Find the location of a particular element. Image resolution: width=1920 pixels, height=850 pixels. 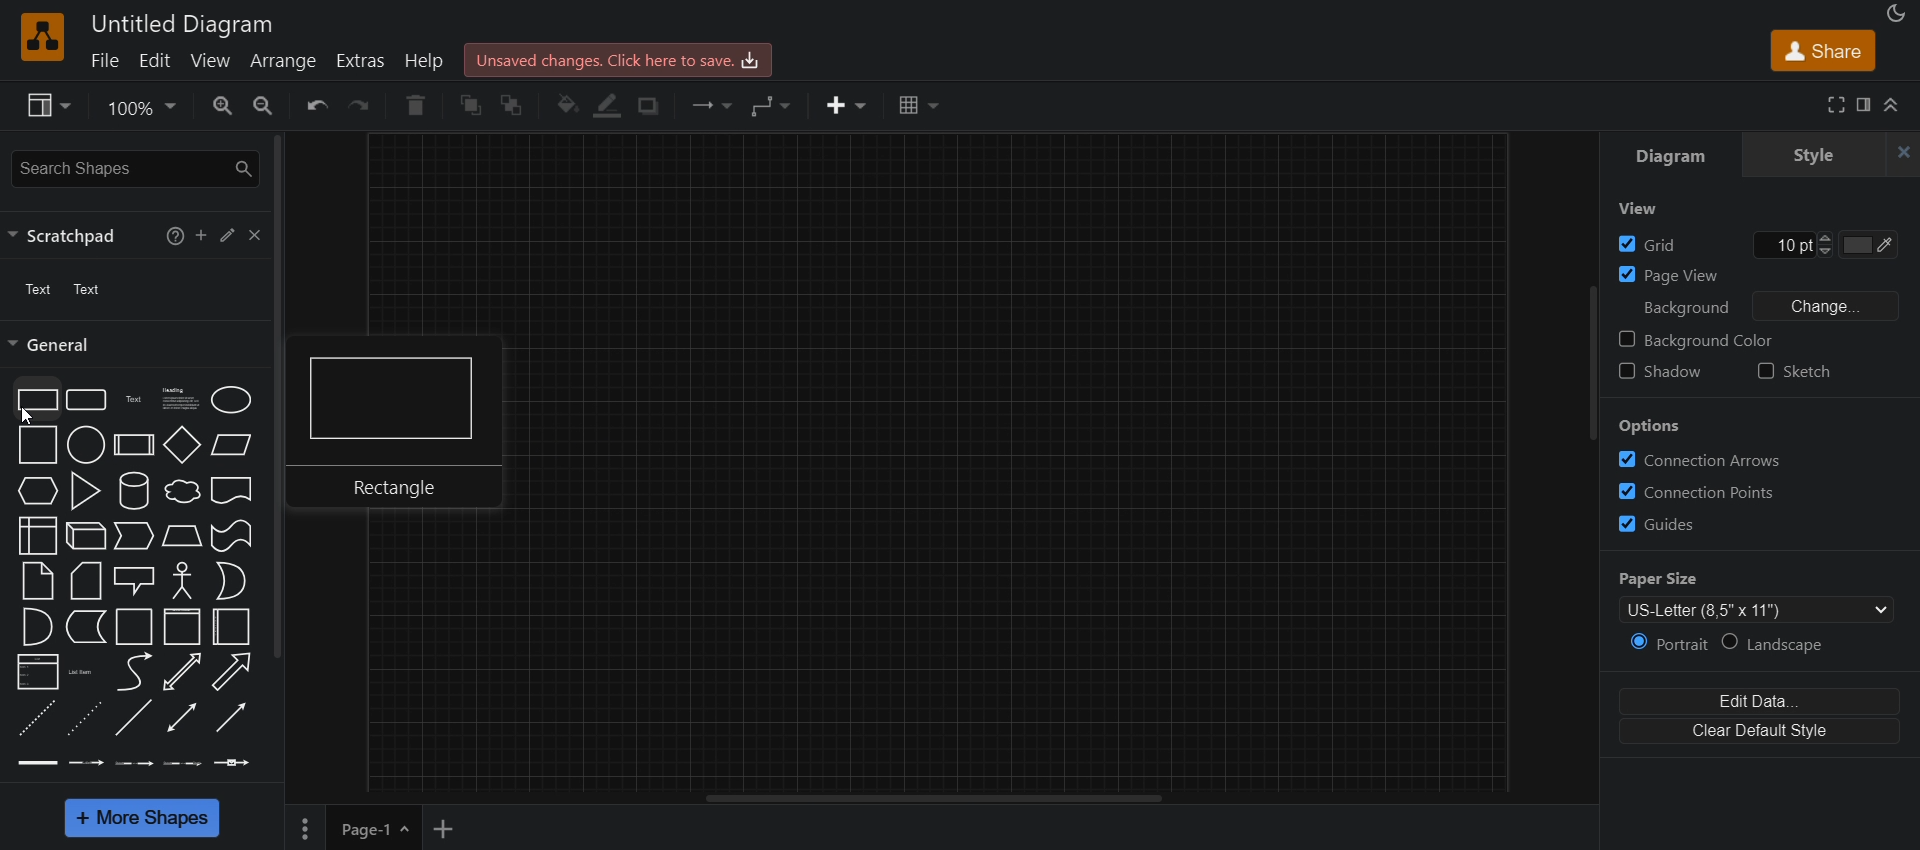

cloud is located at coordinates (182, 494).